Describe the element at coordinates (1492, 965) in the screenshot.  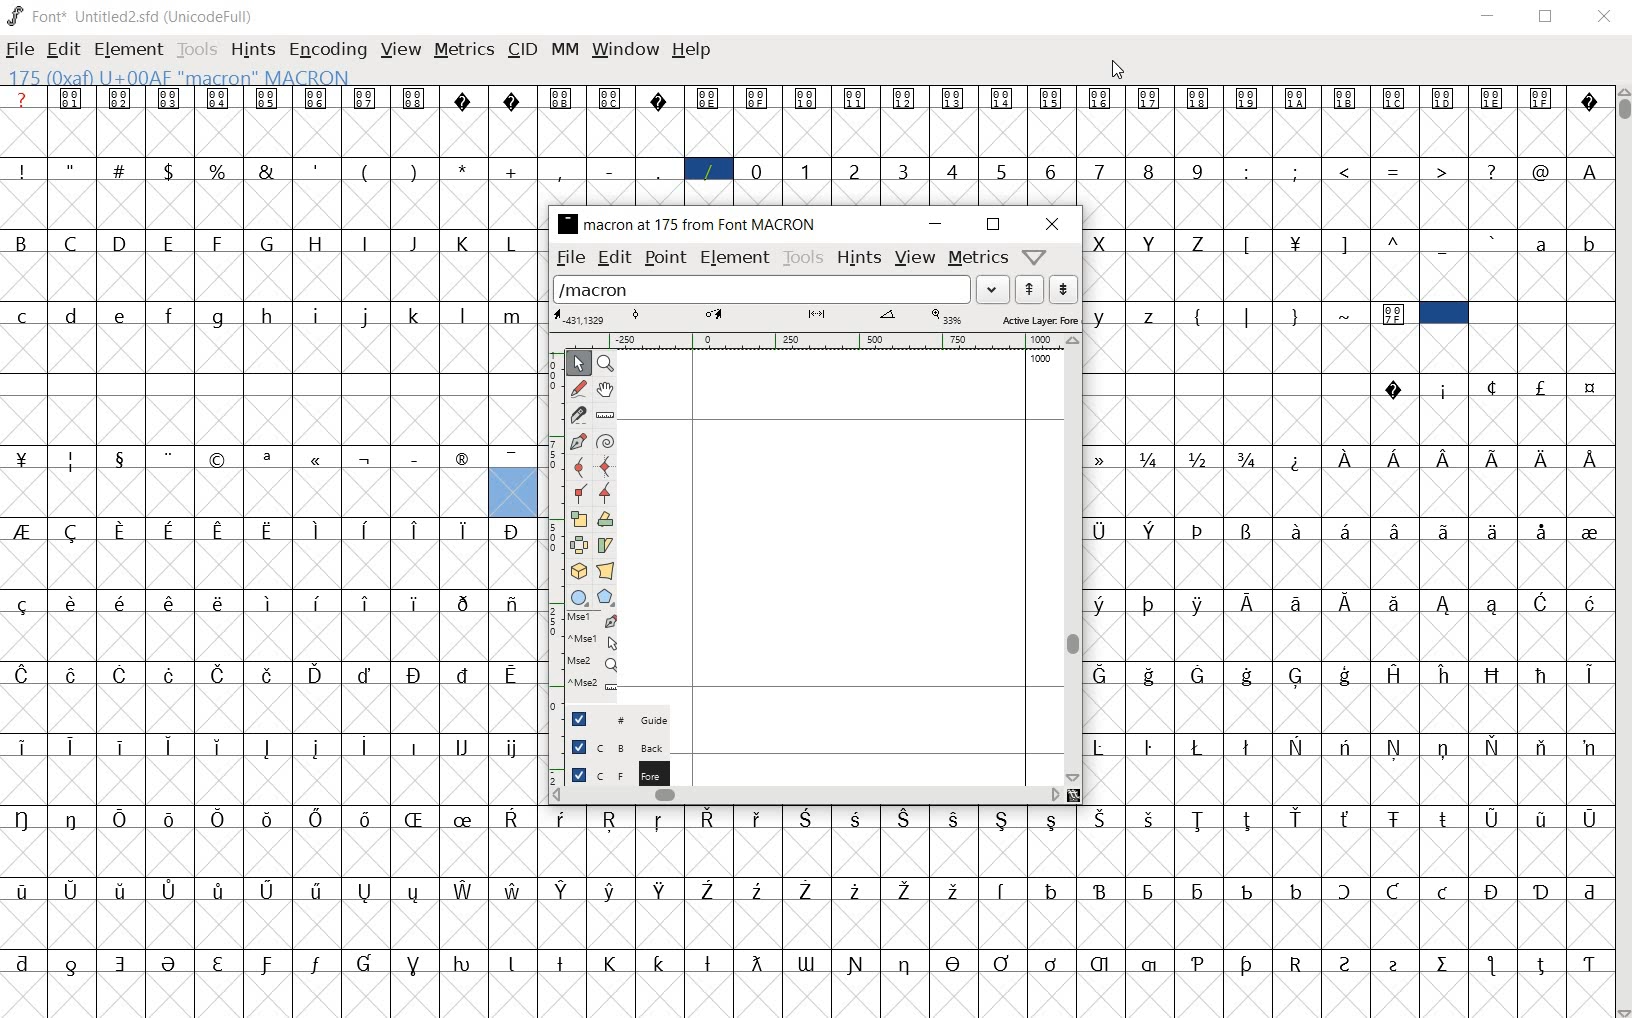
I see `Symbol` at that location.